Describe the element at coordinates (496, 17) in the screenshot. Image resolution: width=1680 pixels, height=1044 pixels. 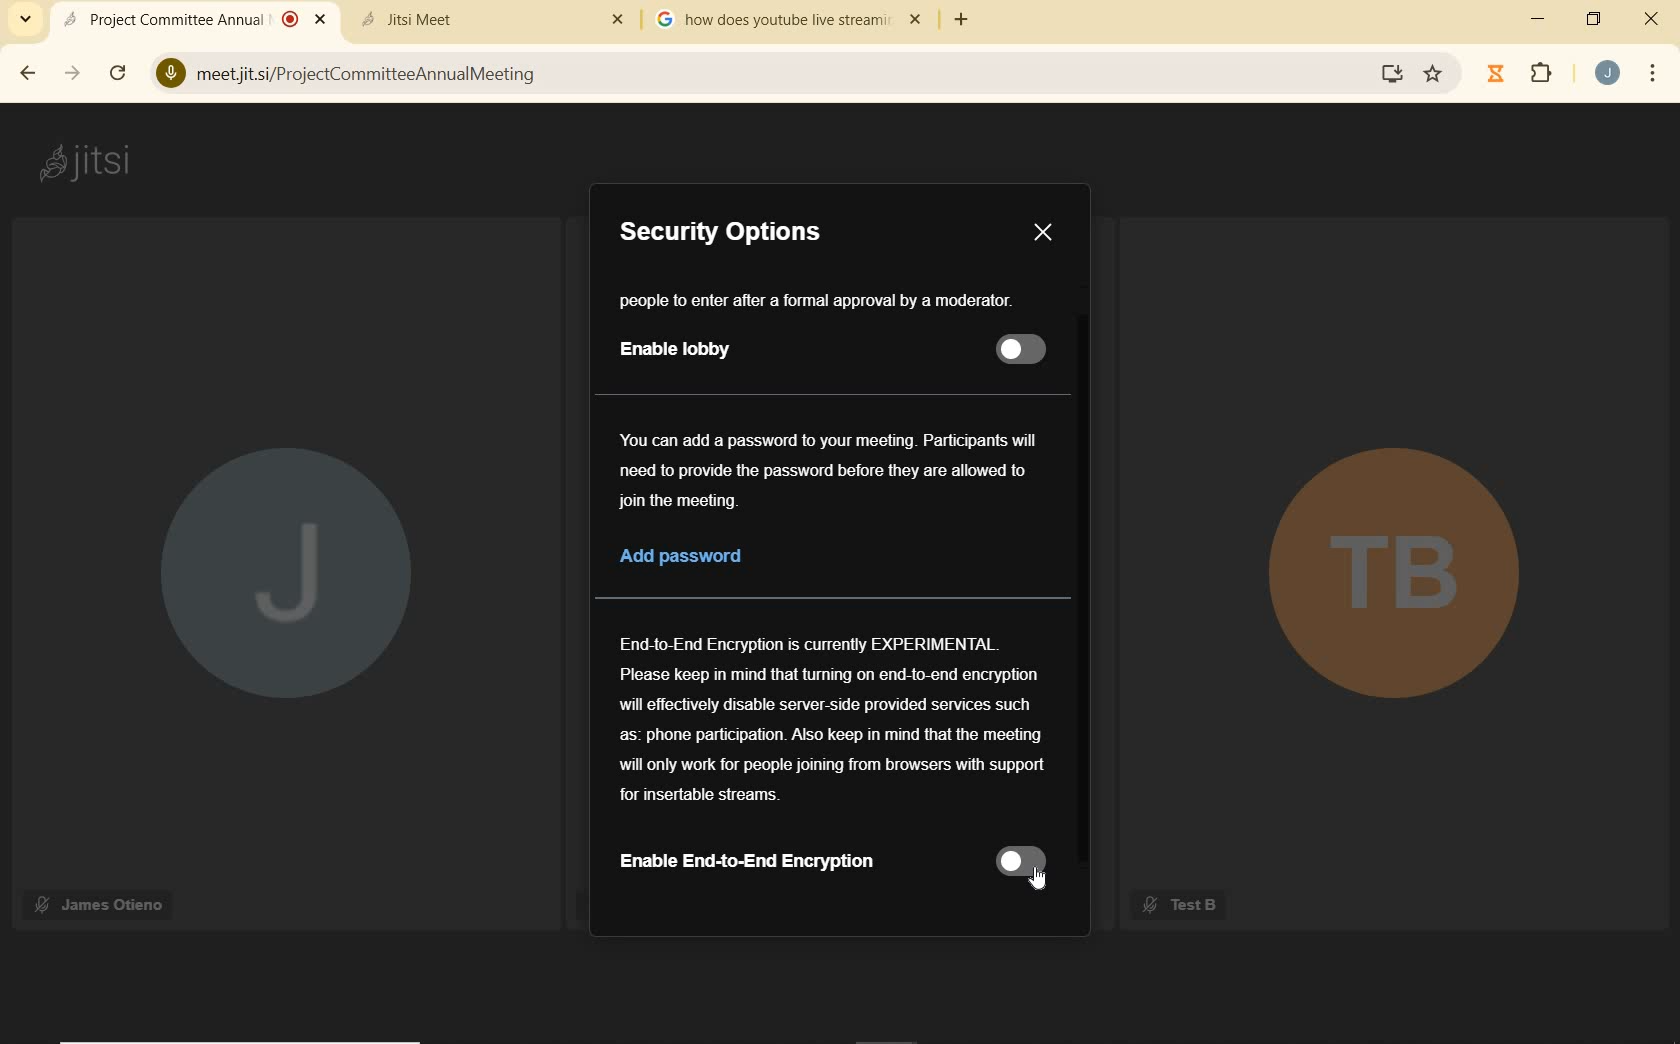
I see `Jitsi Meet` at that location.